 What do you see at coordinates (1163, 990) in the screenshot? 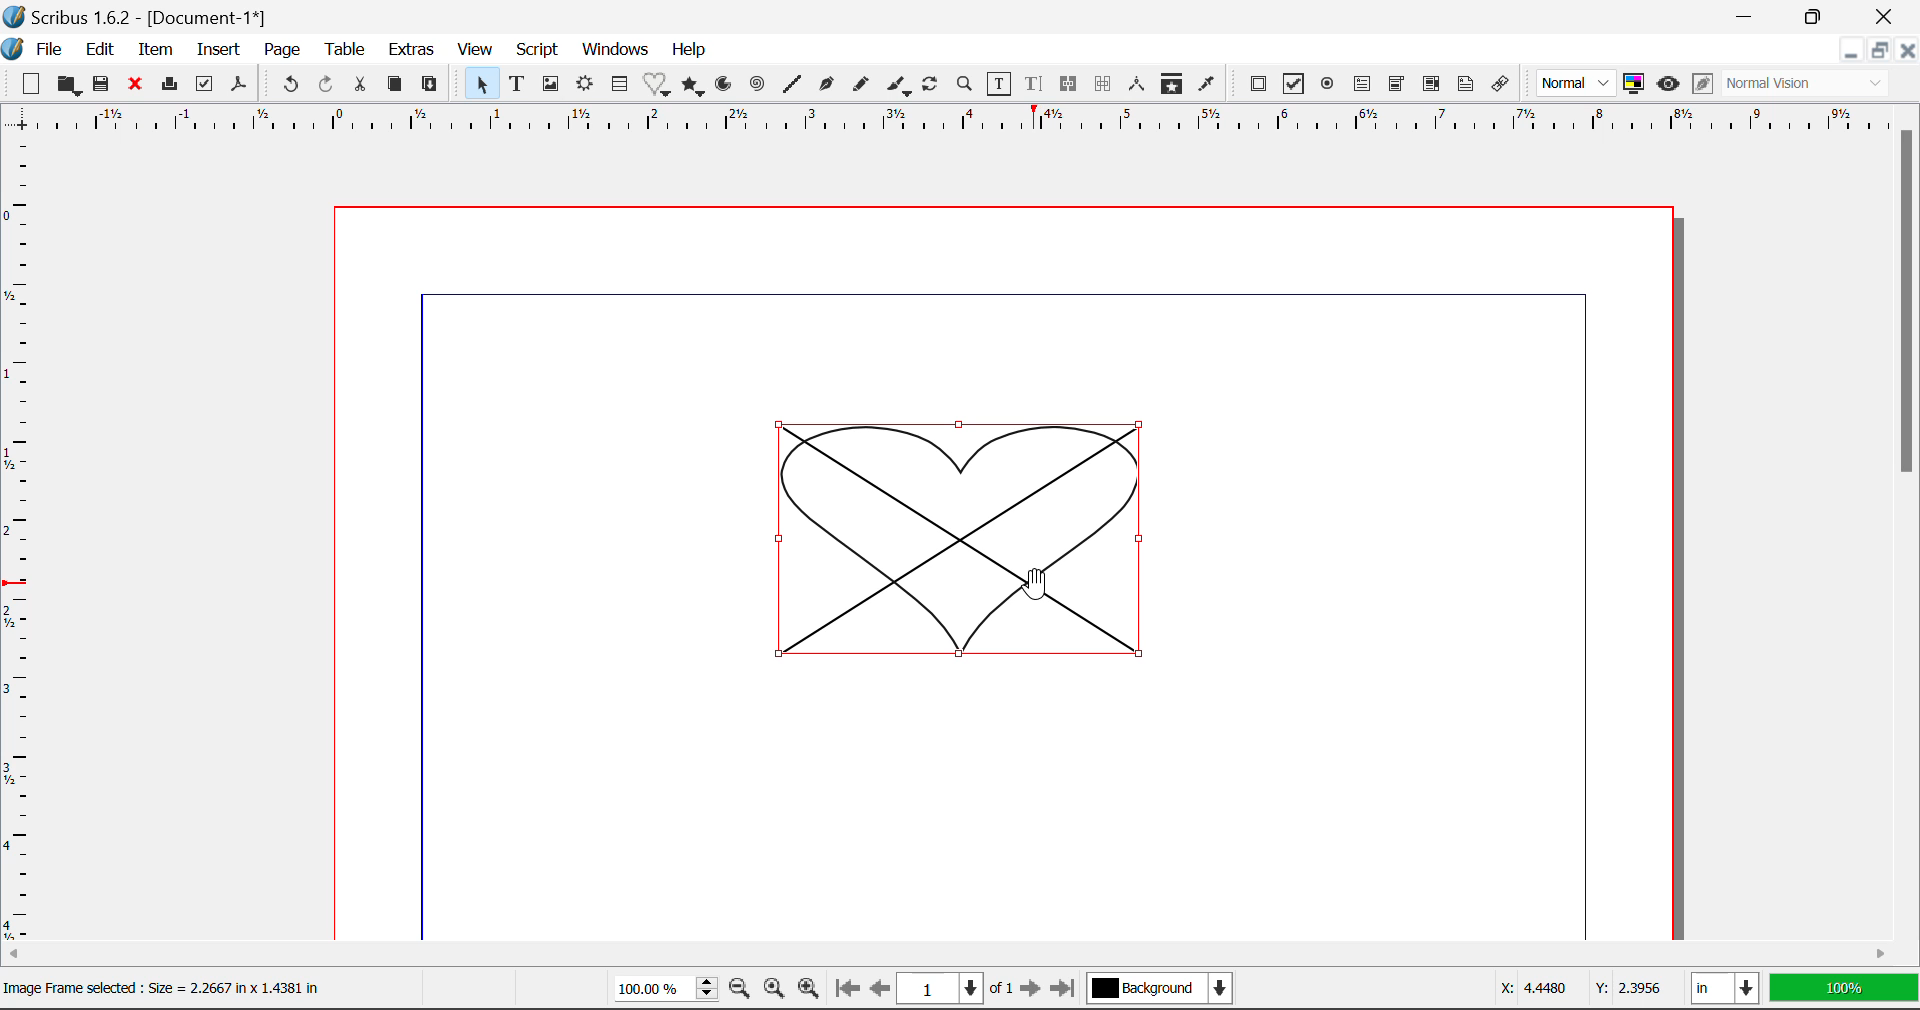
I see `Background` at bounding box center [1163, 990].